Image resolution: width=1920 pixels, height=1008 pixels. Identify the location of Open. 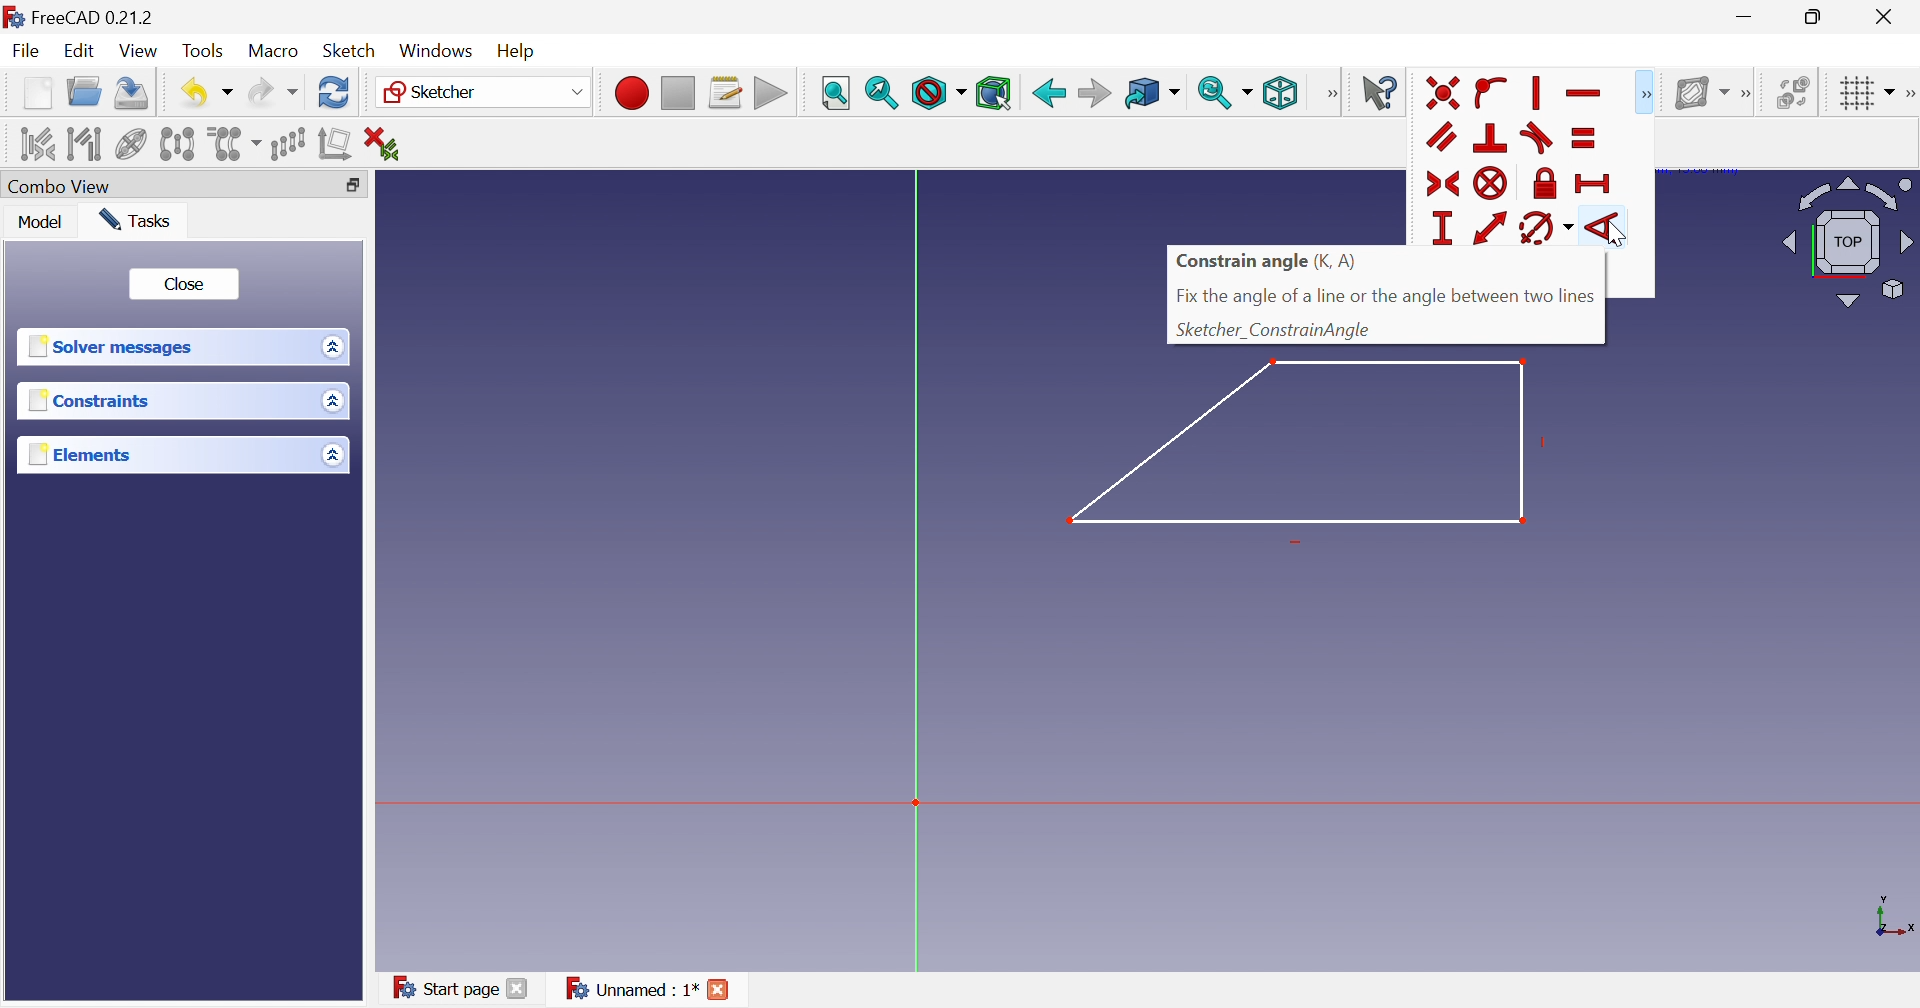
(87, 95).